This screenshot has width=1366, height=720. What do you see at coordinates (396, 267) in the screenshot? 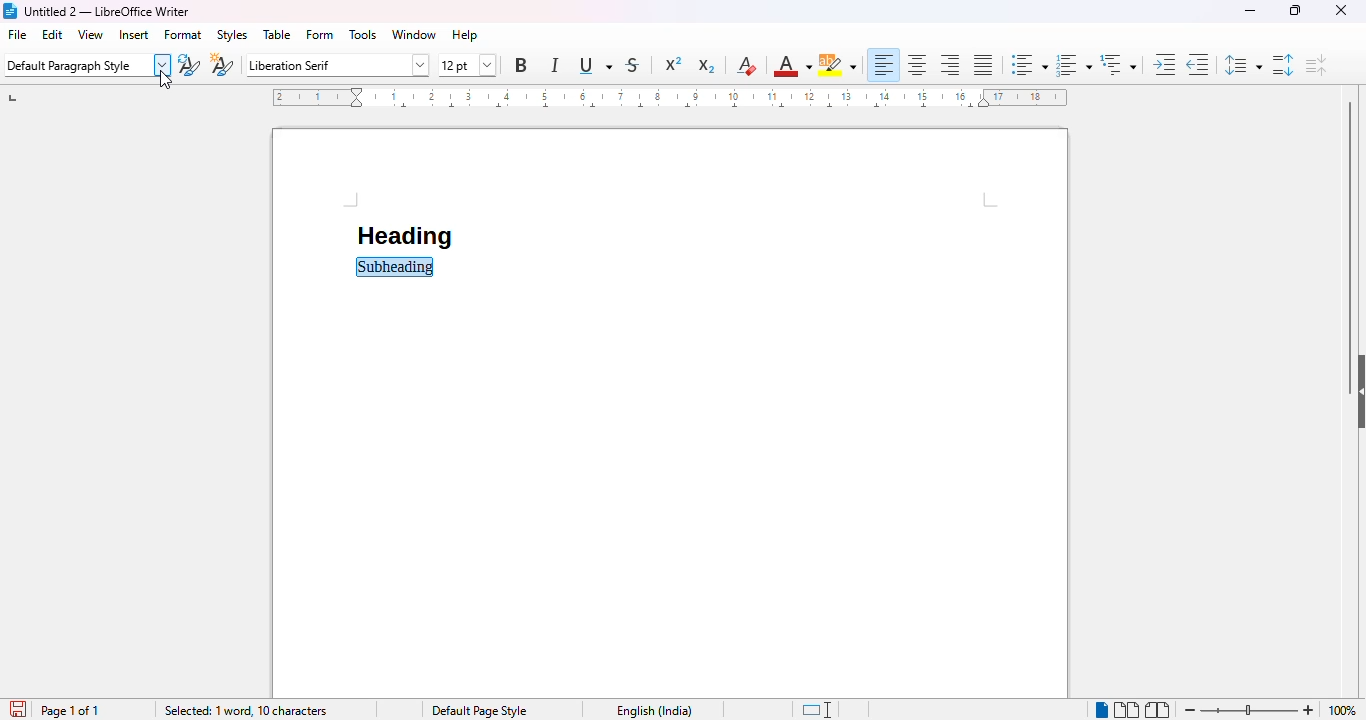
I see `subheading selected` at bounding box center [396, 267].